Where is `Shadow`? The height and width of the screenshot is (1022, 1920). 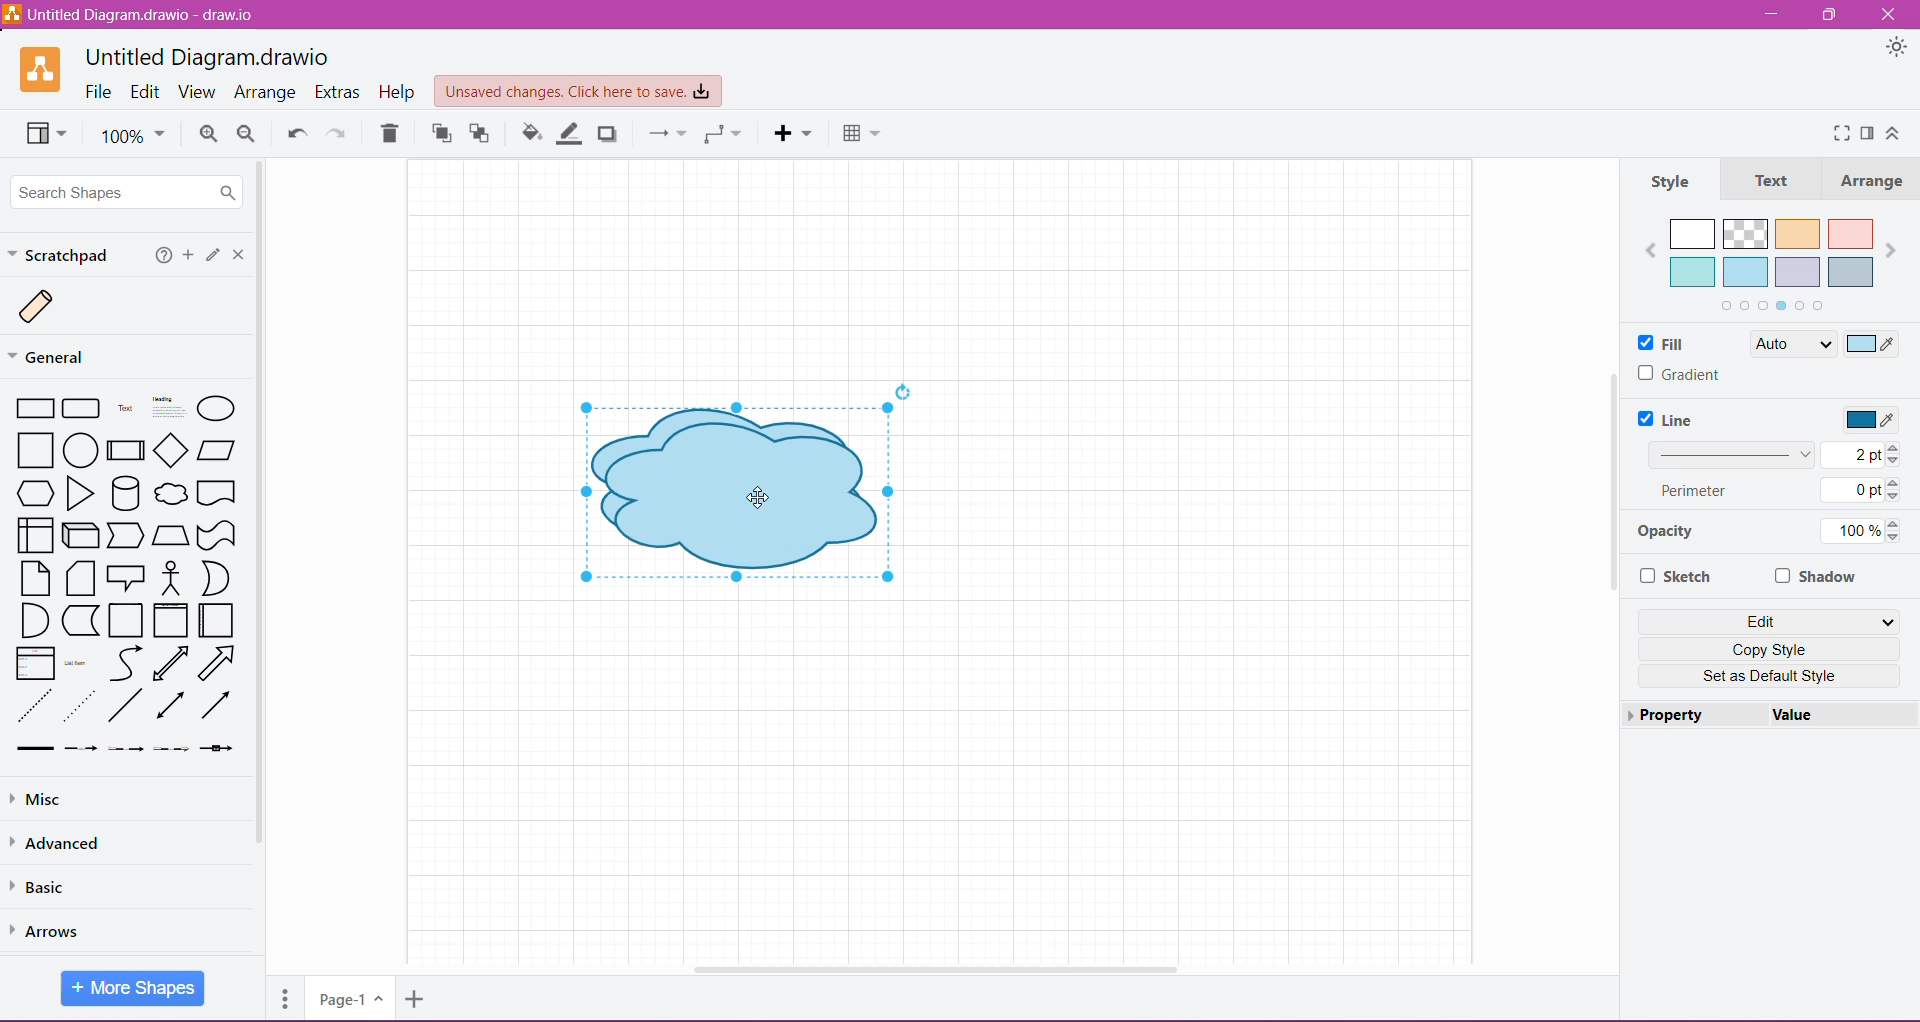
Shadow is located at coordinates (1817, 577).